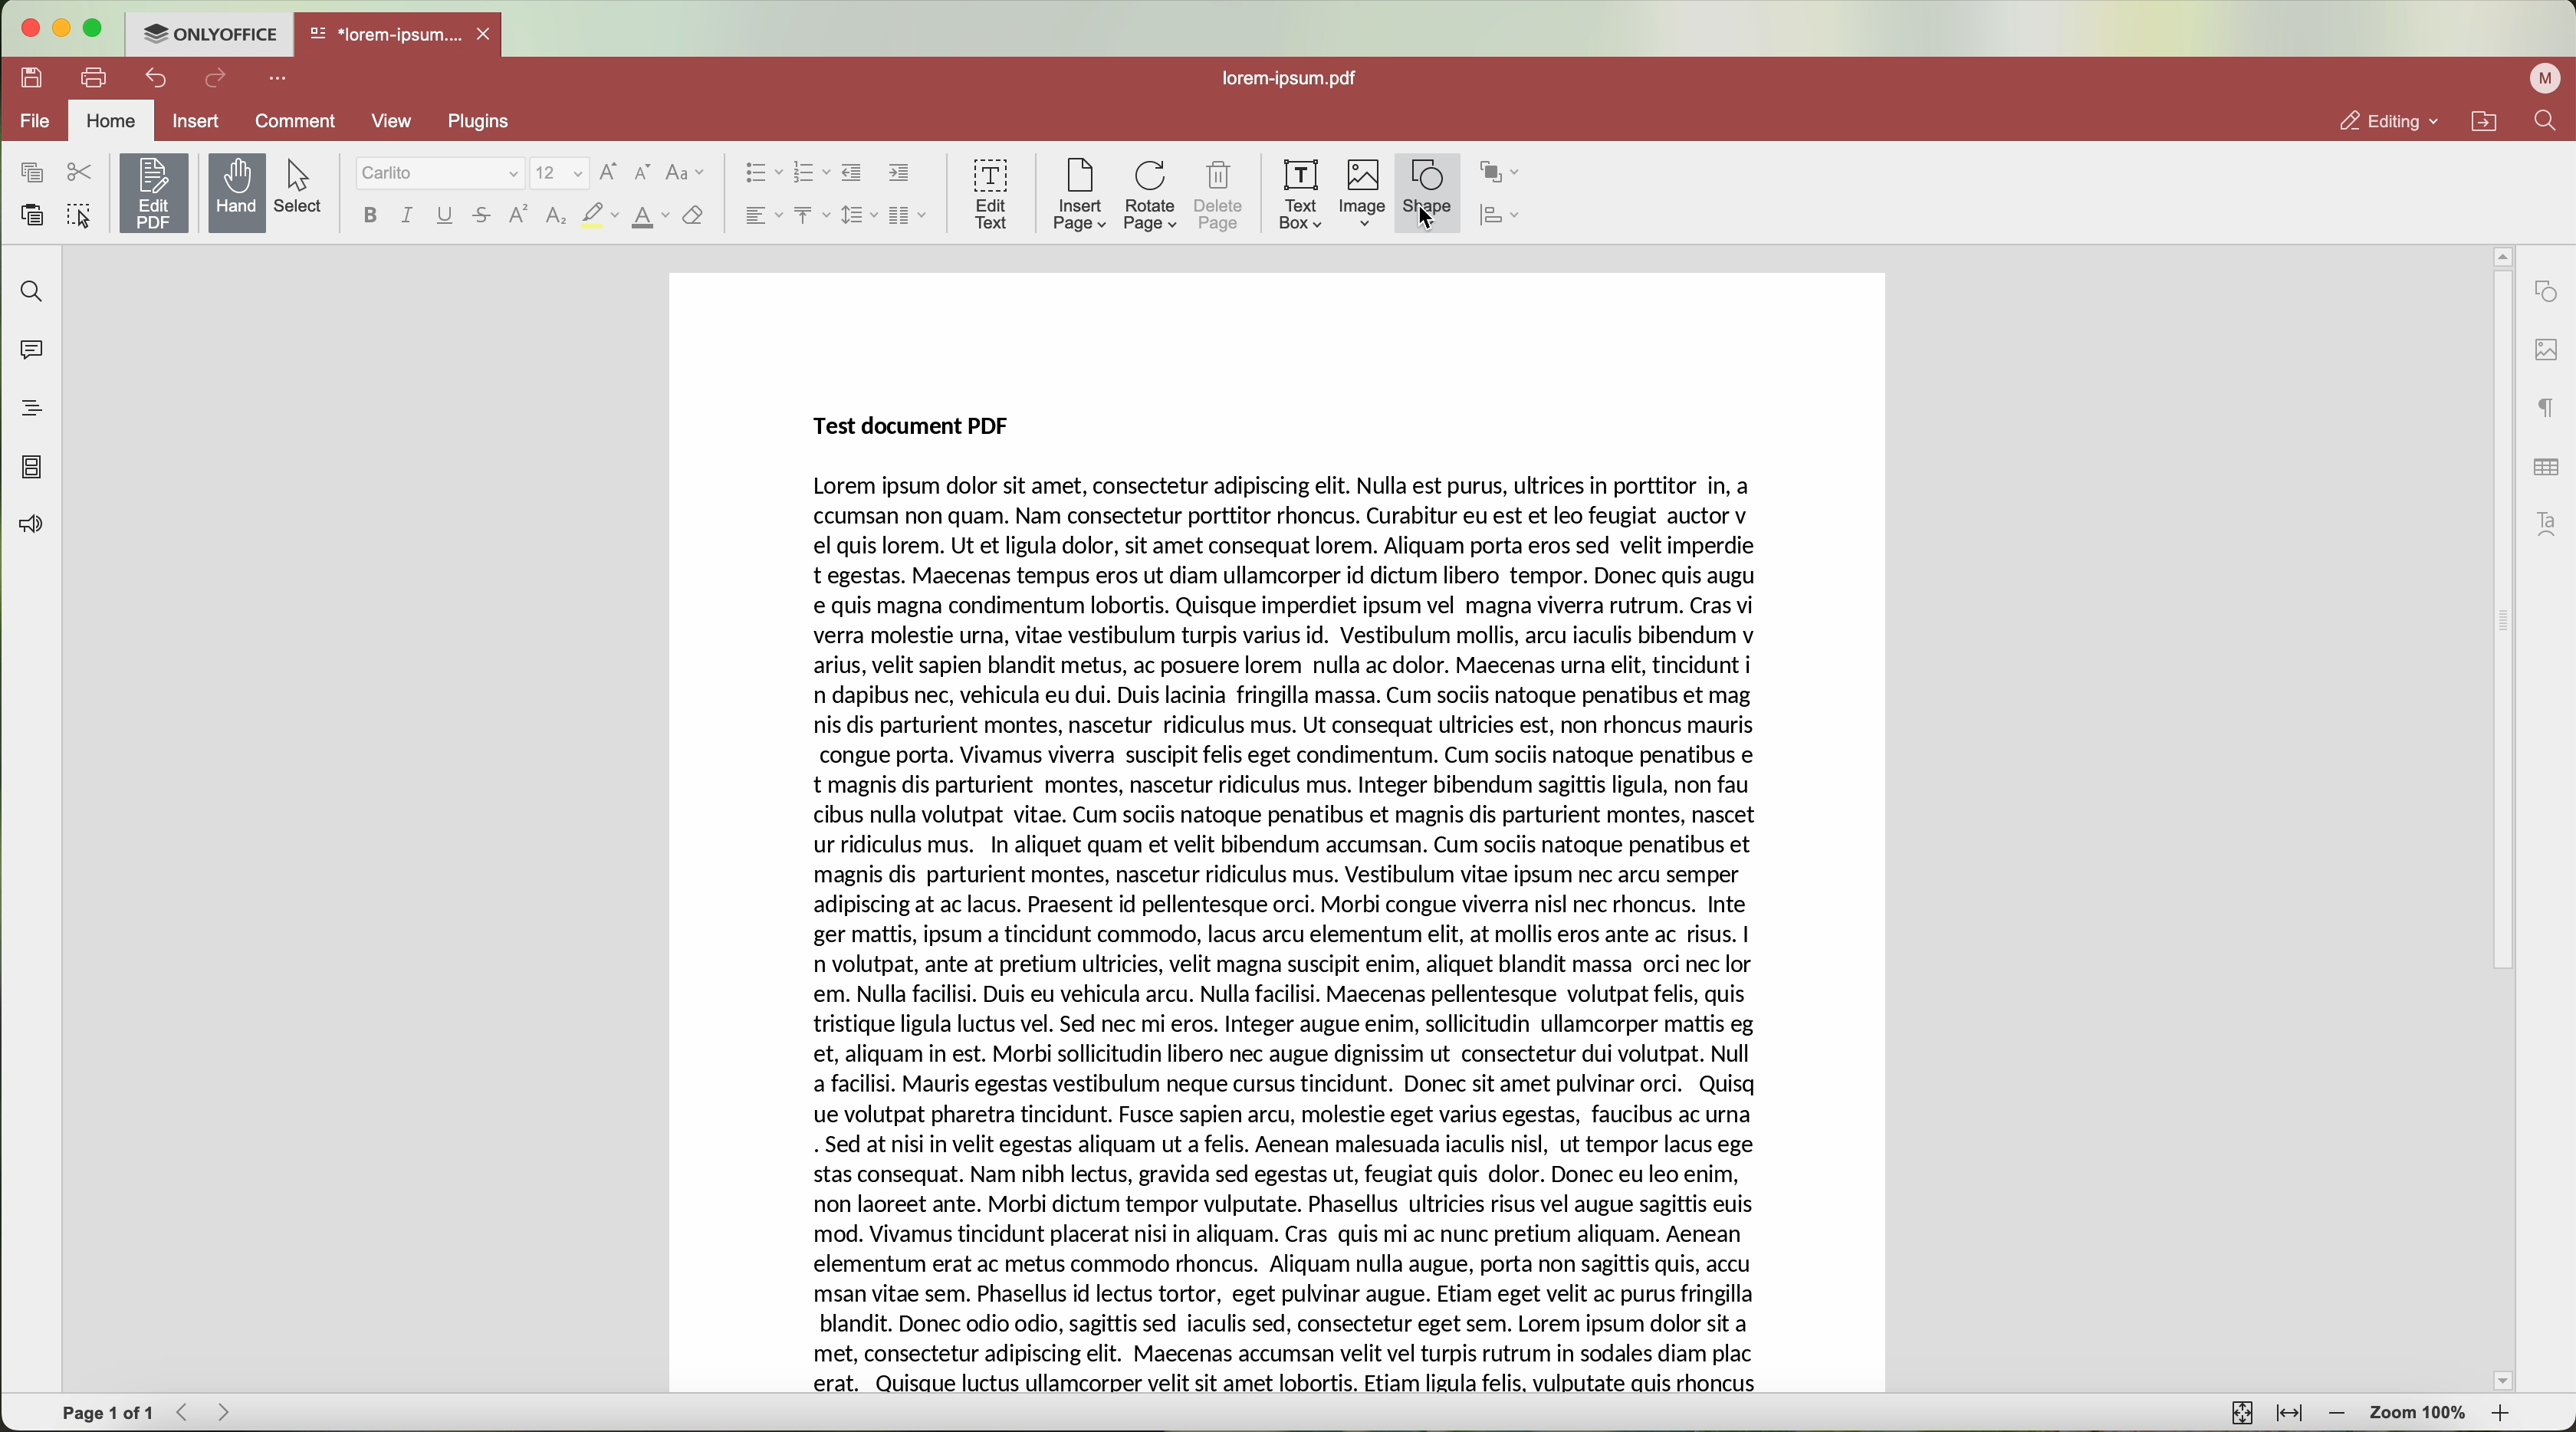 This screenshot has width=2576, height=1432. What do you see at coordinates (1505, 218) in the screenshot?
I see `align shape` at bounding box center [1505, 218].